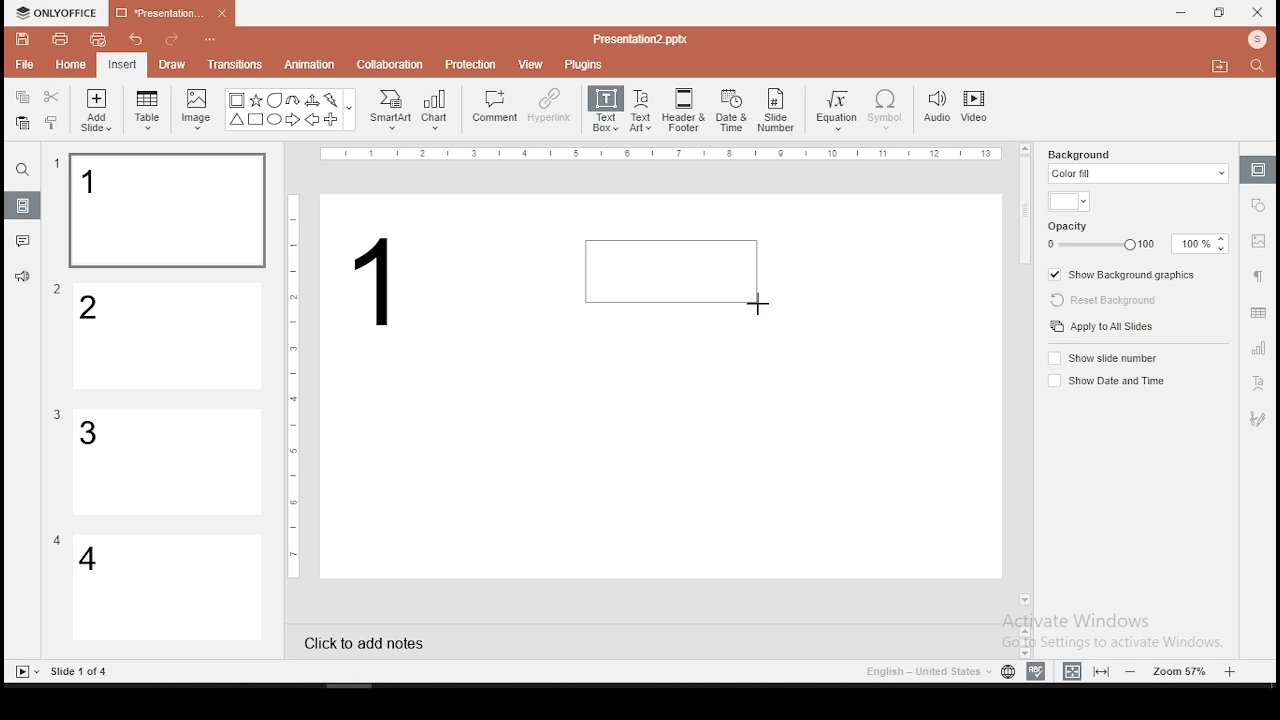 The height and width of the screenshot is (720, 1280). I want to click on slide 2, so click(169, 337).